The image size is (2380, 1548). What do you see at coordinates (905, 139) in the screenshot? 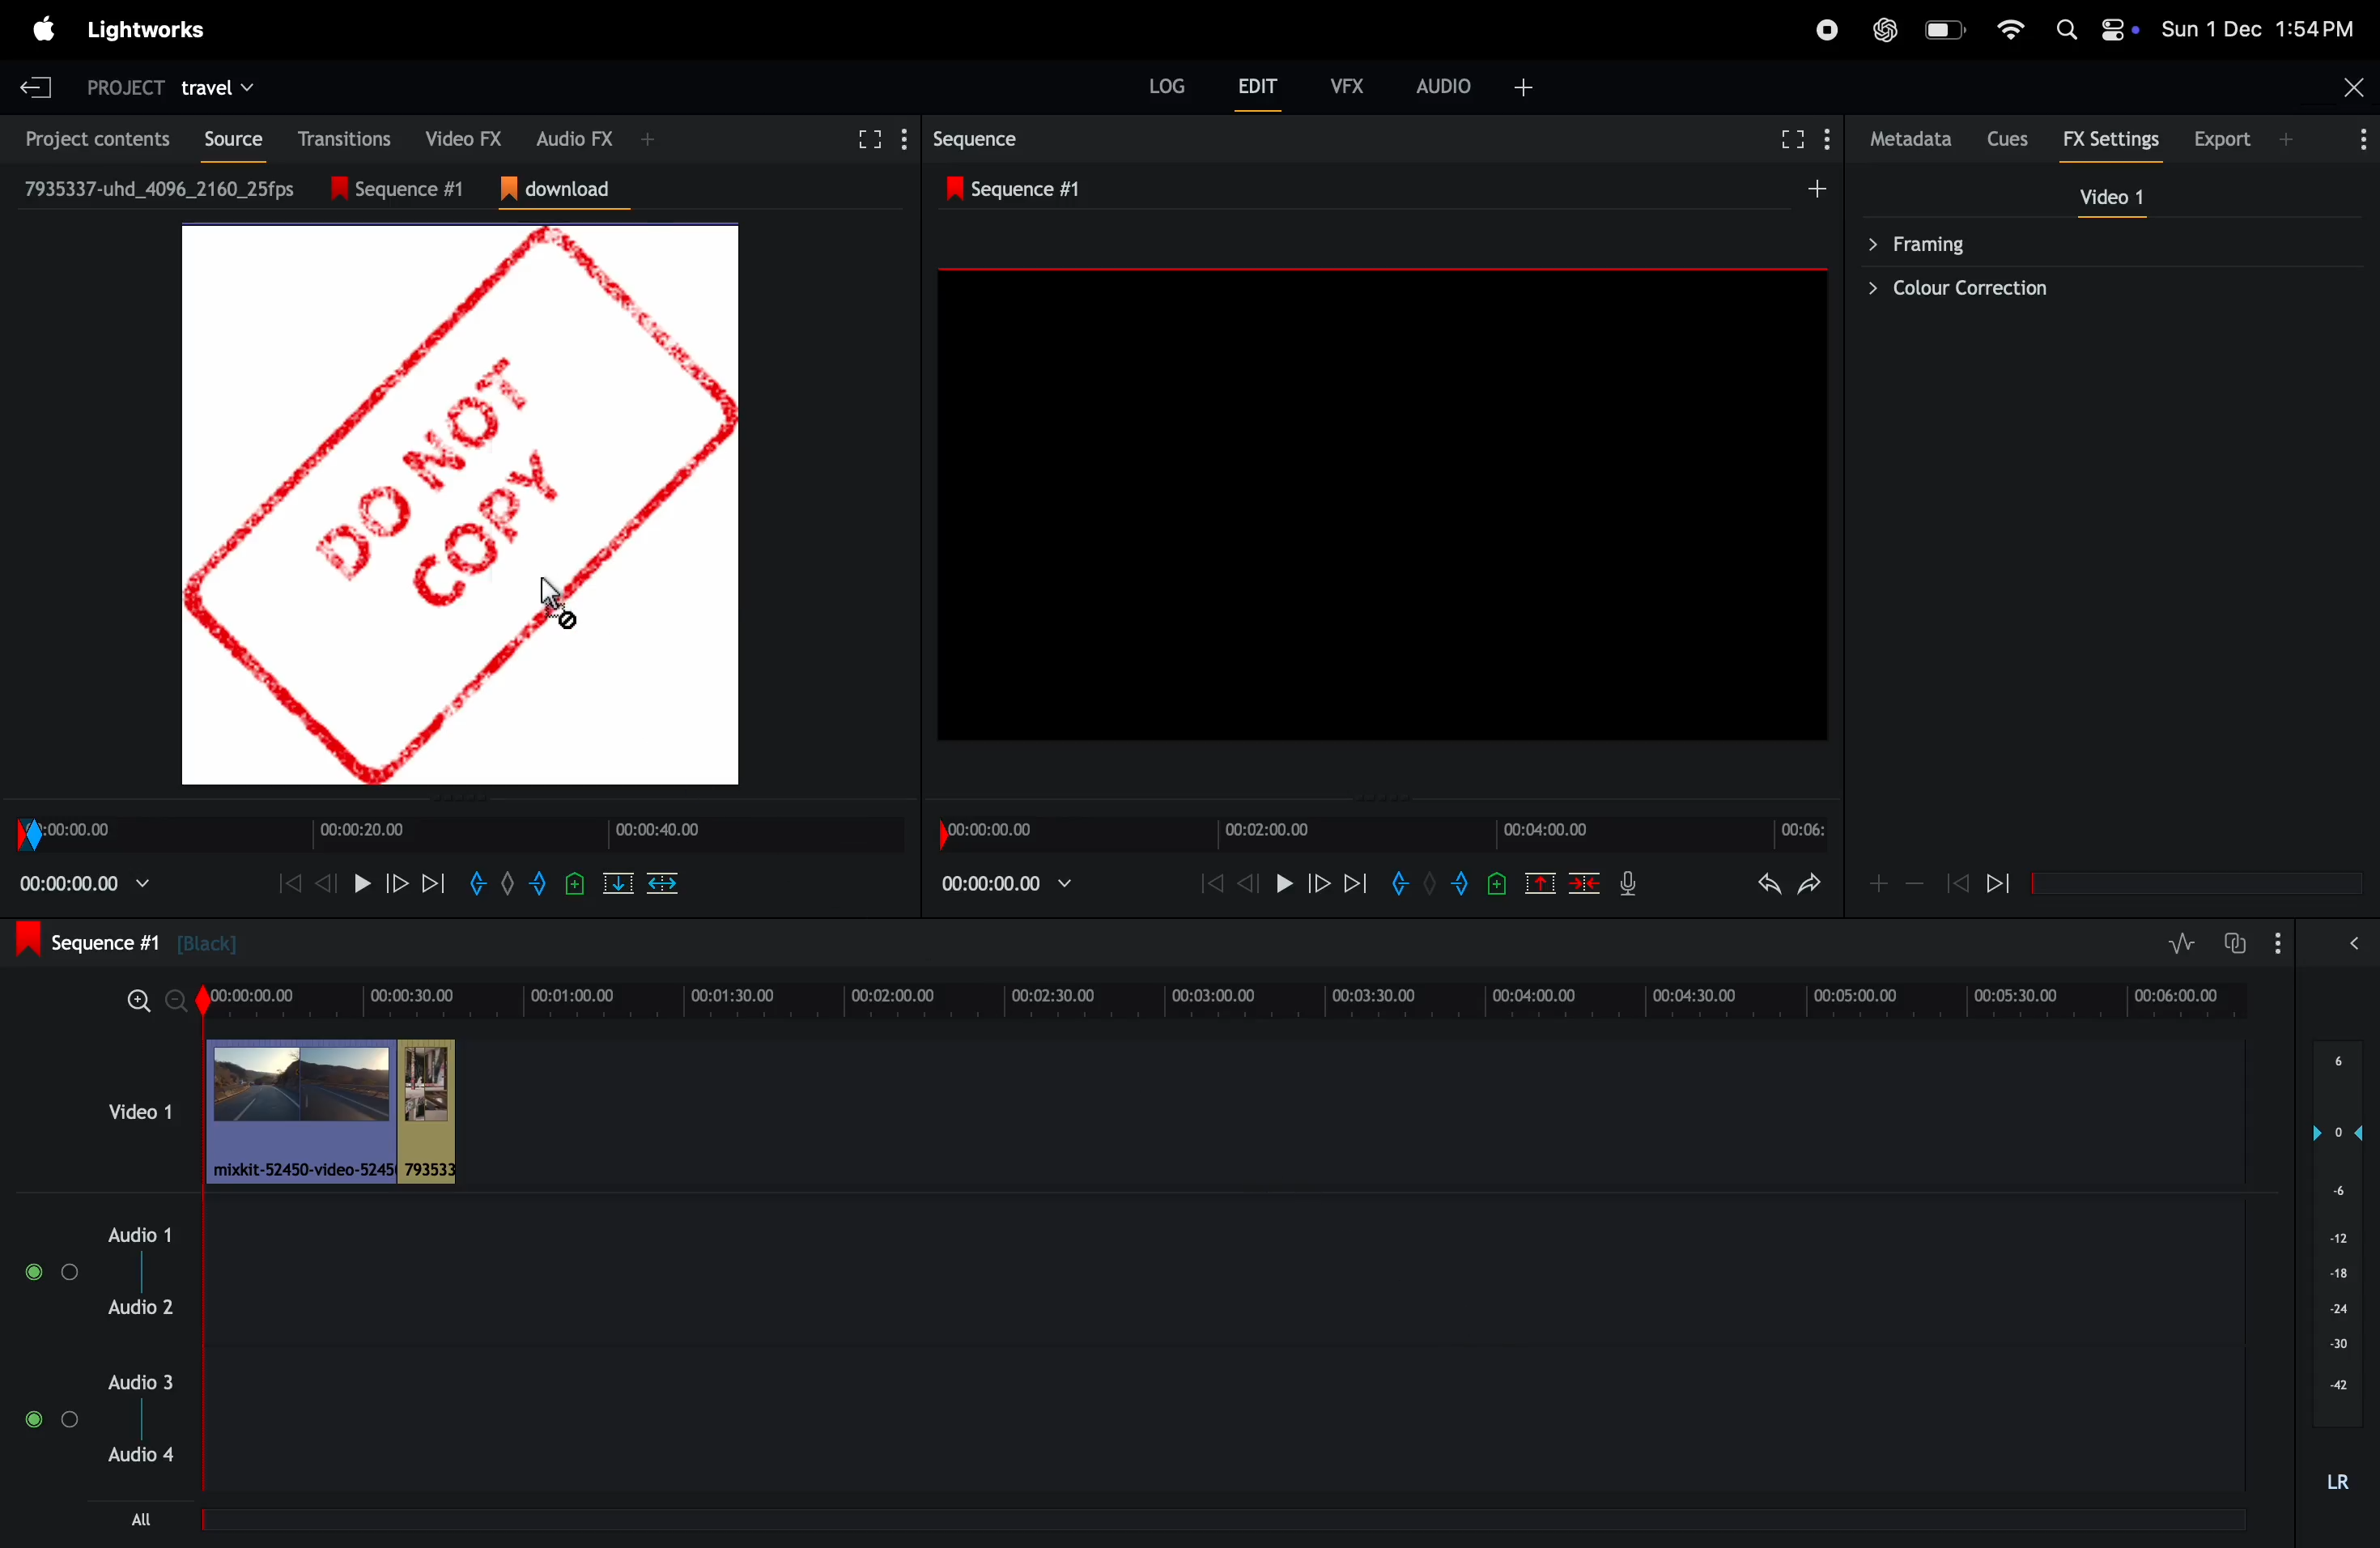
I see `Settings` at bounding box center [905, 139].